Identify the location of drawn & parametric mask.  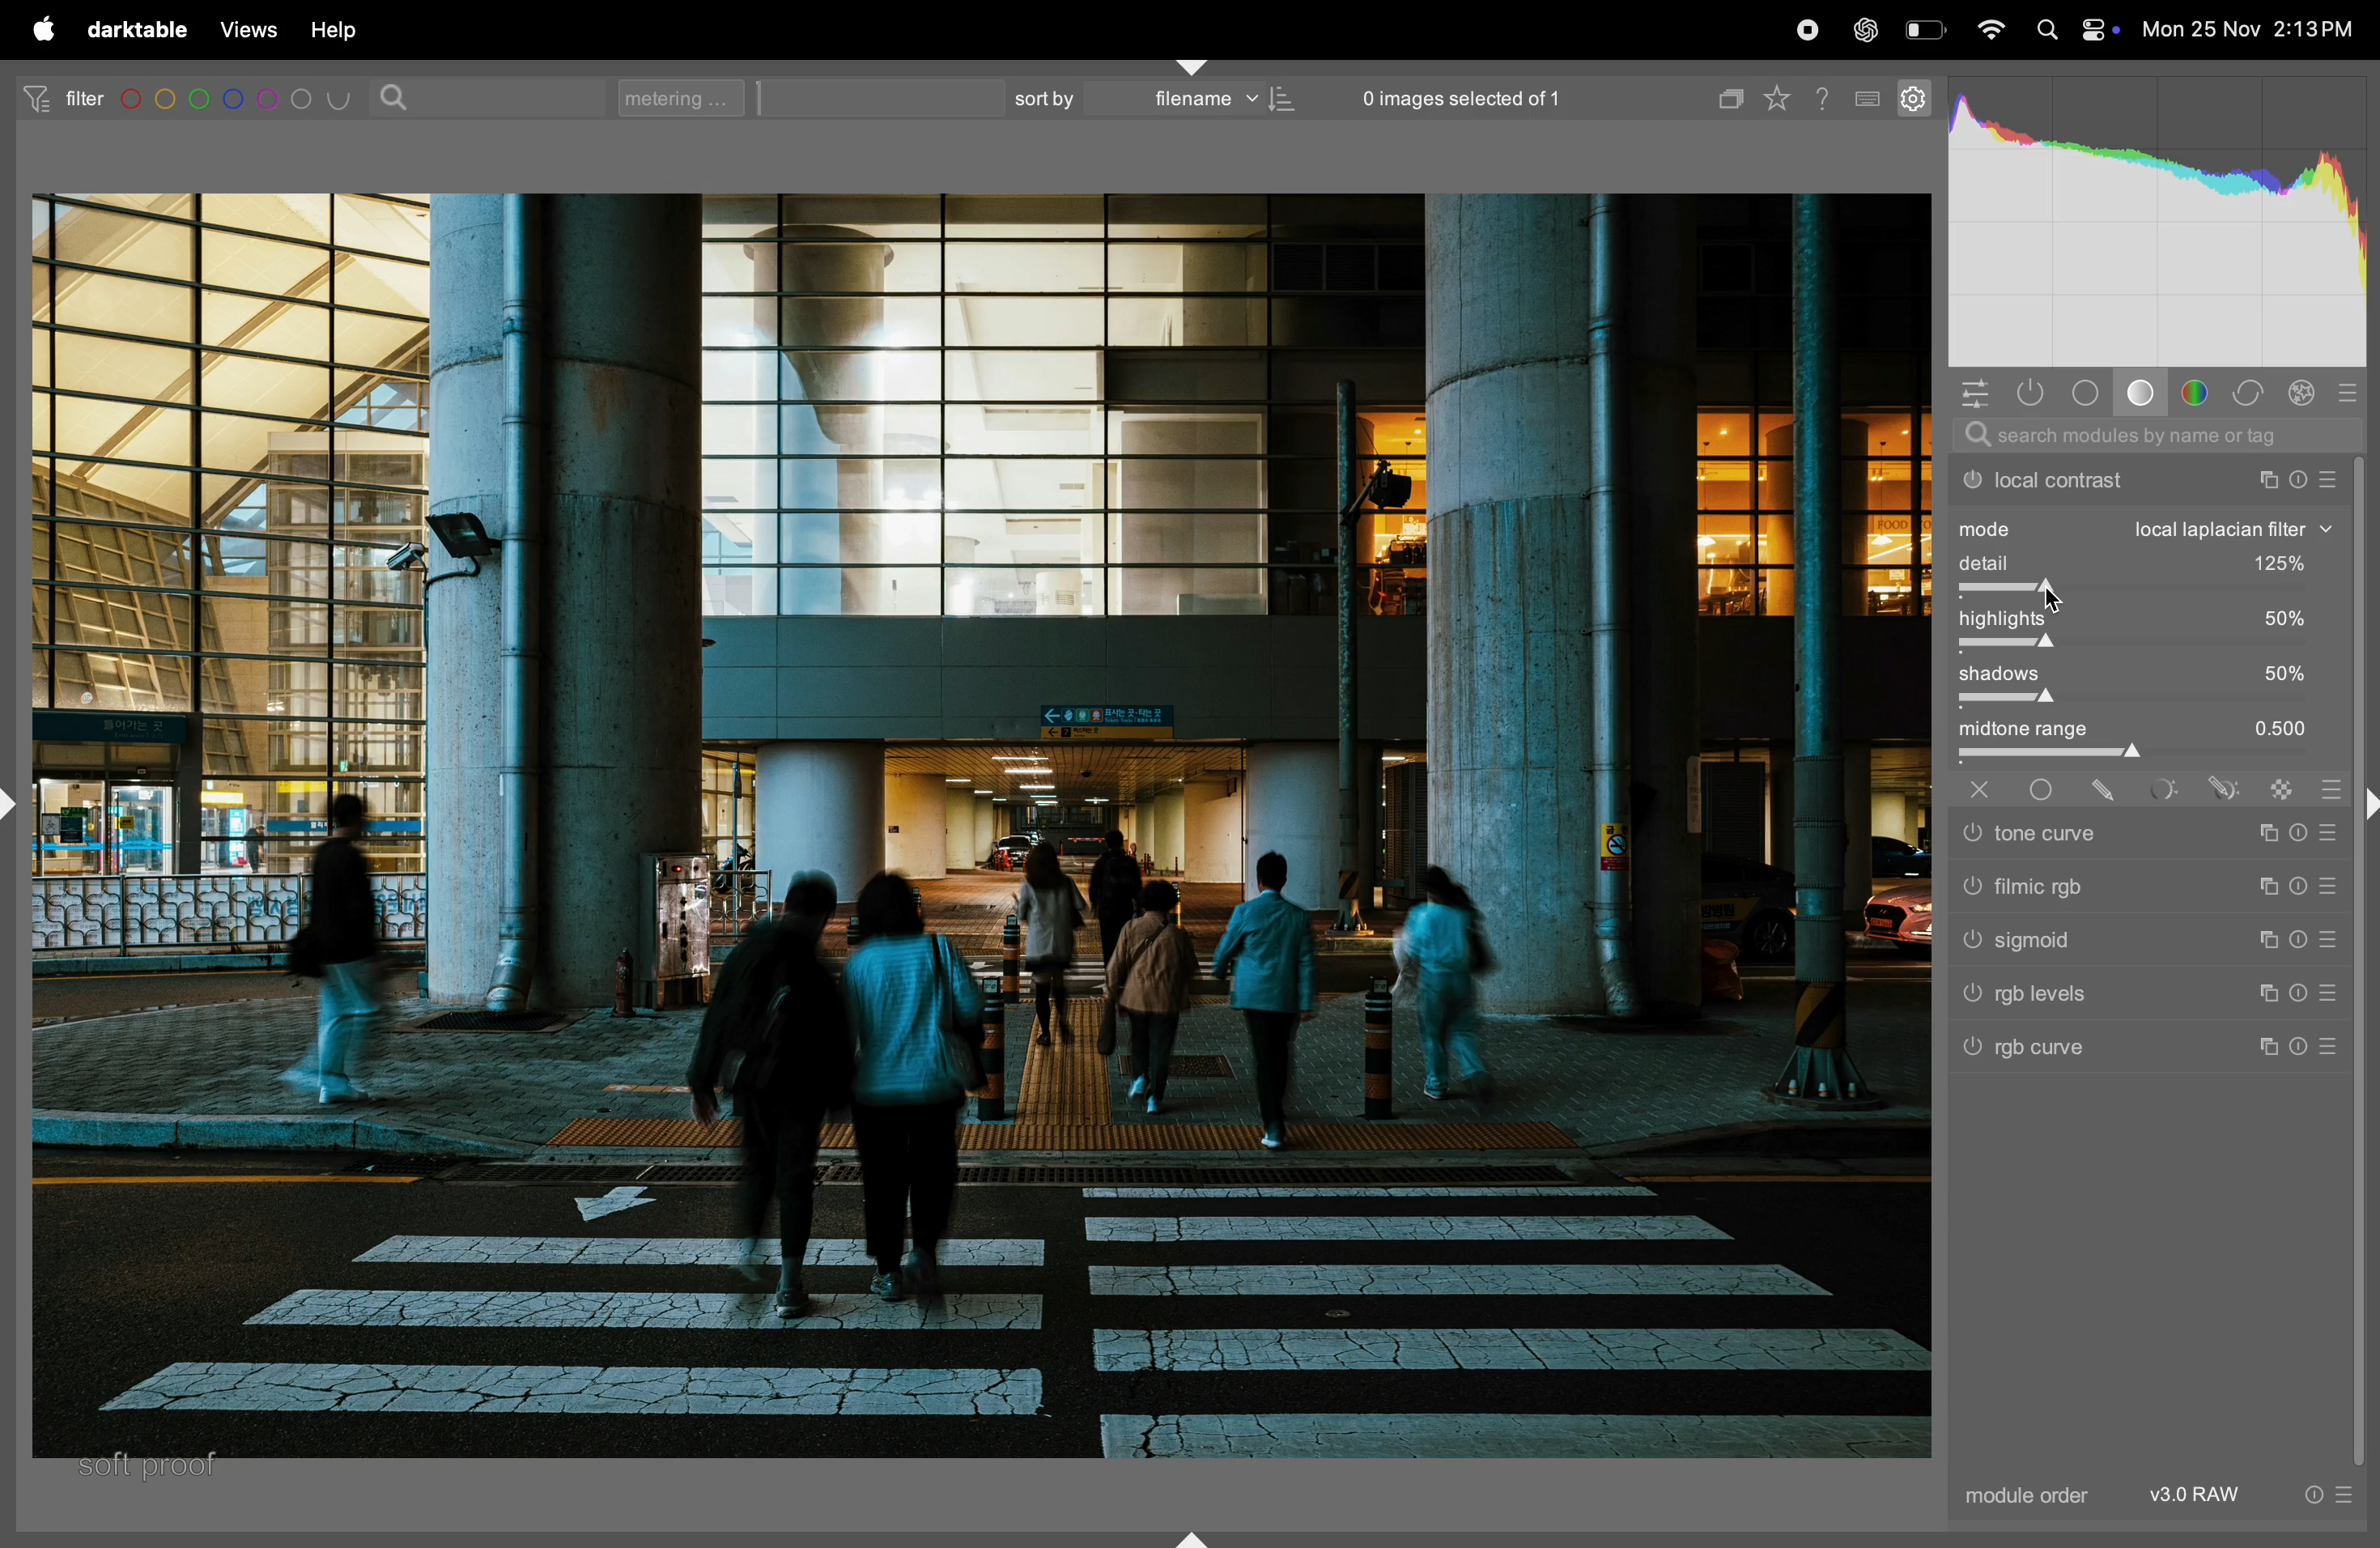
(2223, 791).